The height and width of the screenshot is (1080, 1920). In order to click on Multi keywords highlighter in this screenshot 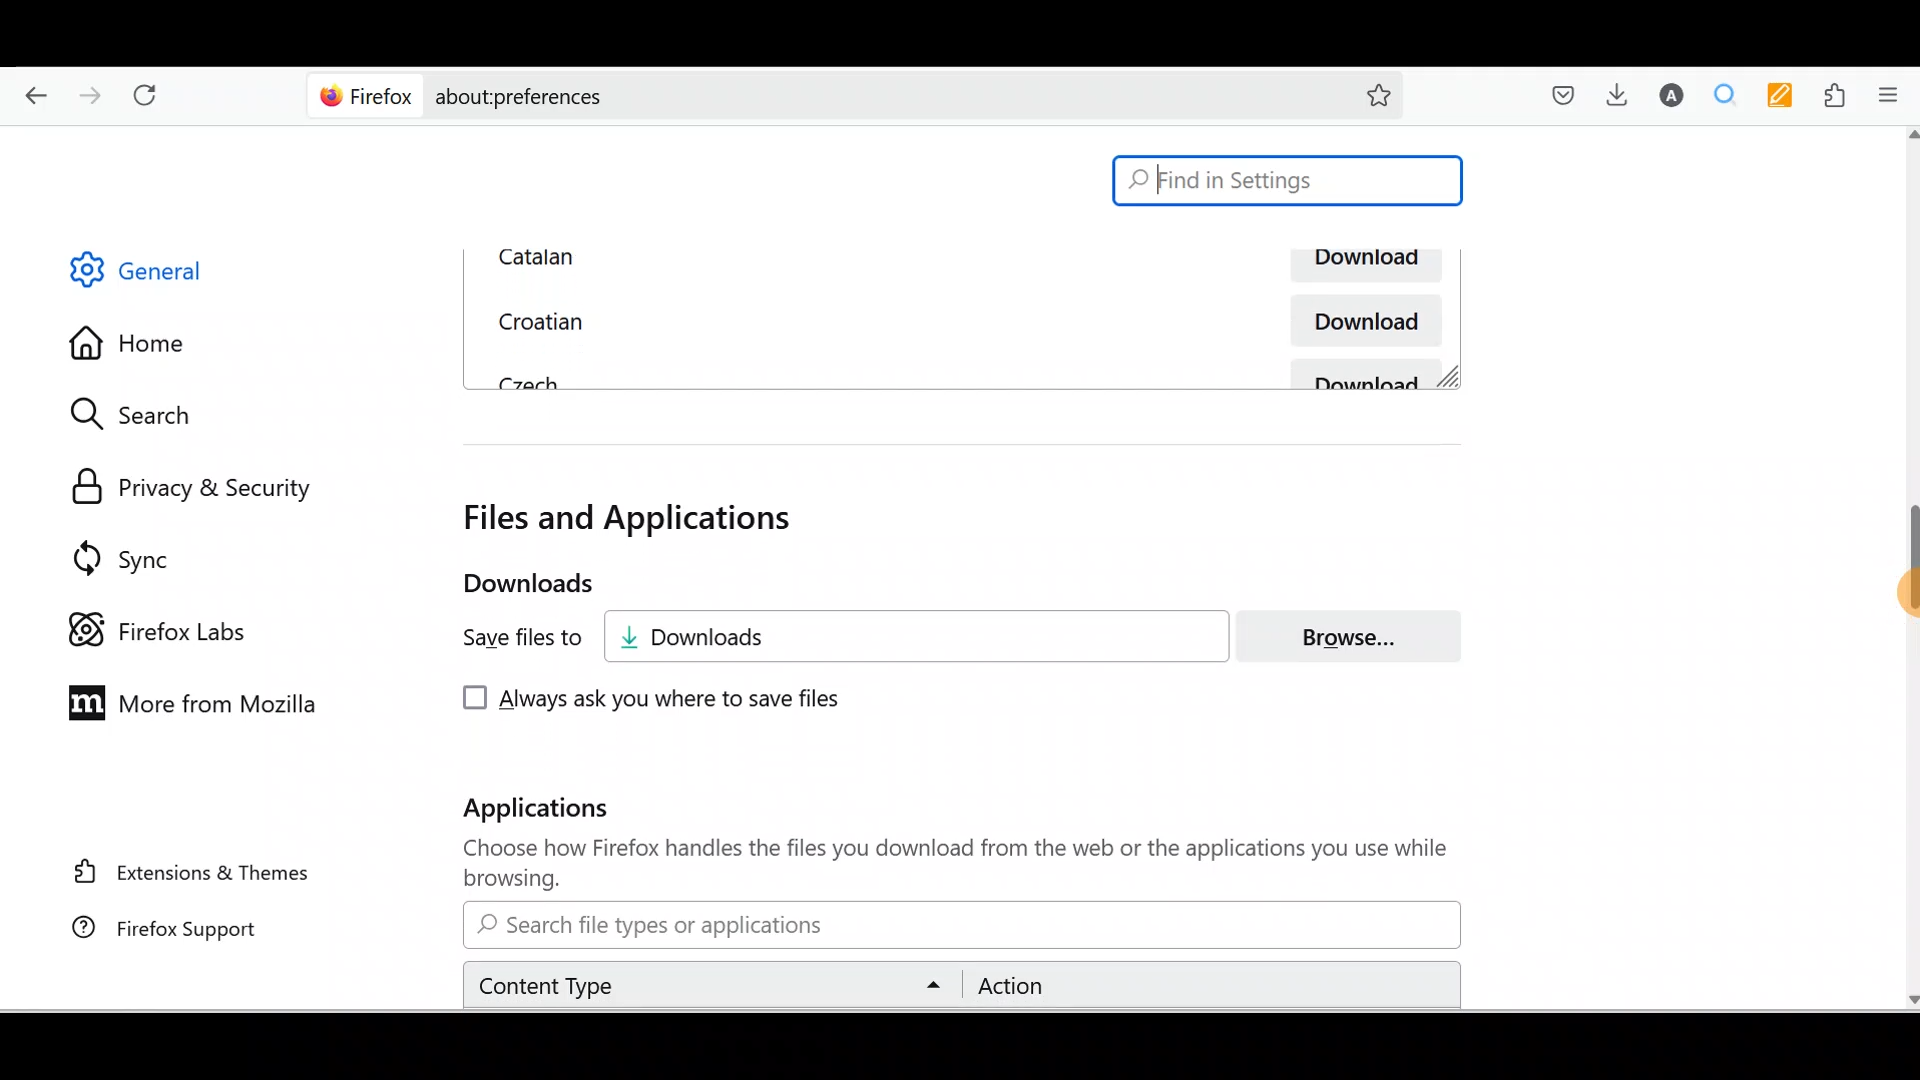, I will do `click(1786, 96)`.